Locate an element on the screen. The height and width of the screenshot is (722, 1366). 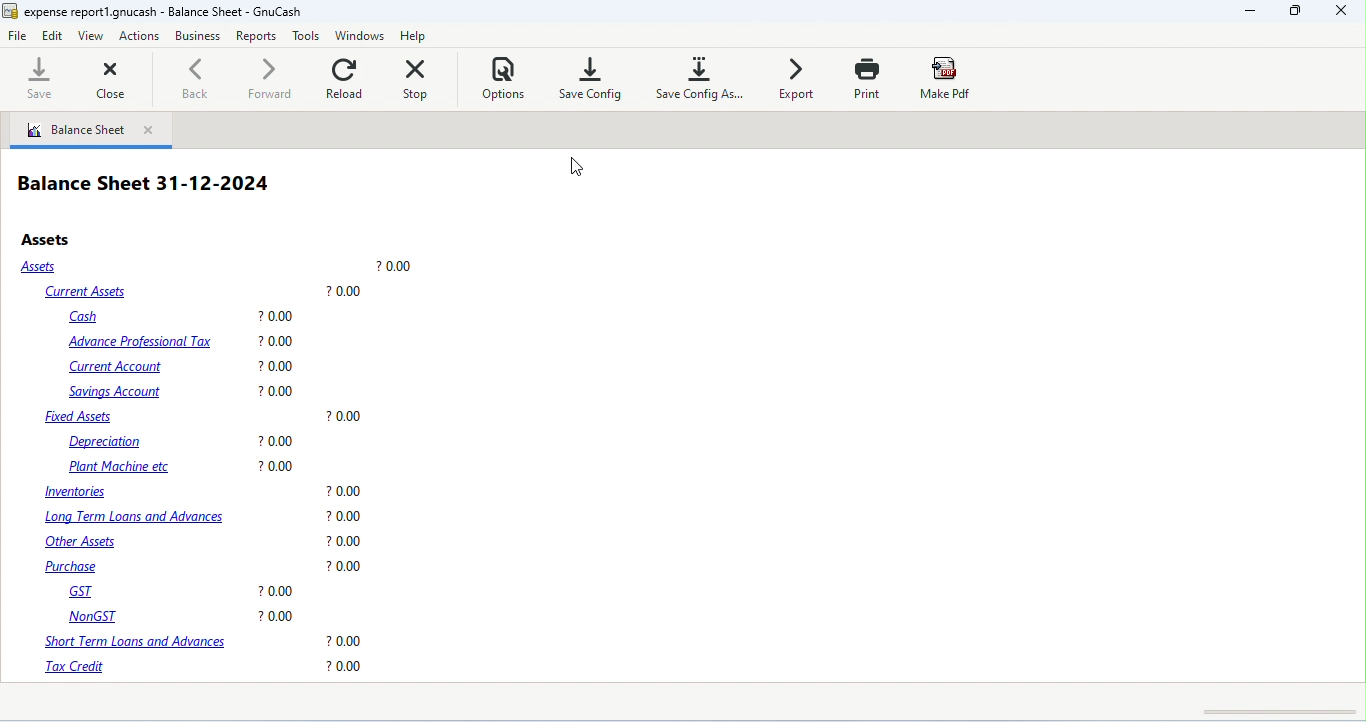
maximize is located at coordinates (1292, 11).